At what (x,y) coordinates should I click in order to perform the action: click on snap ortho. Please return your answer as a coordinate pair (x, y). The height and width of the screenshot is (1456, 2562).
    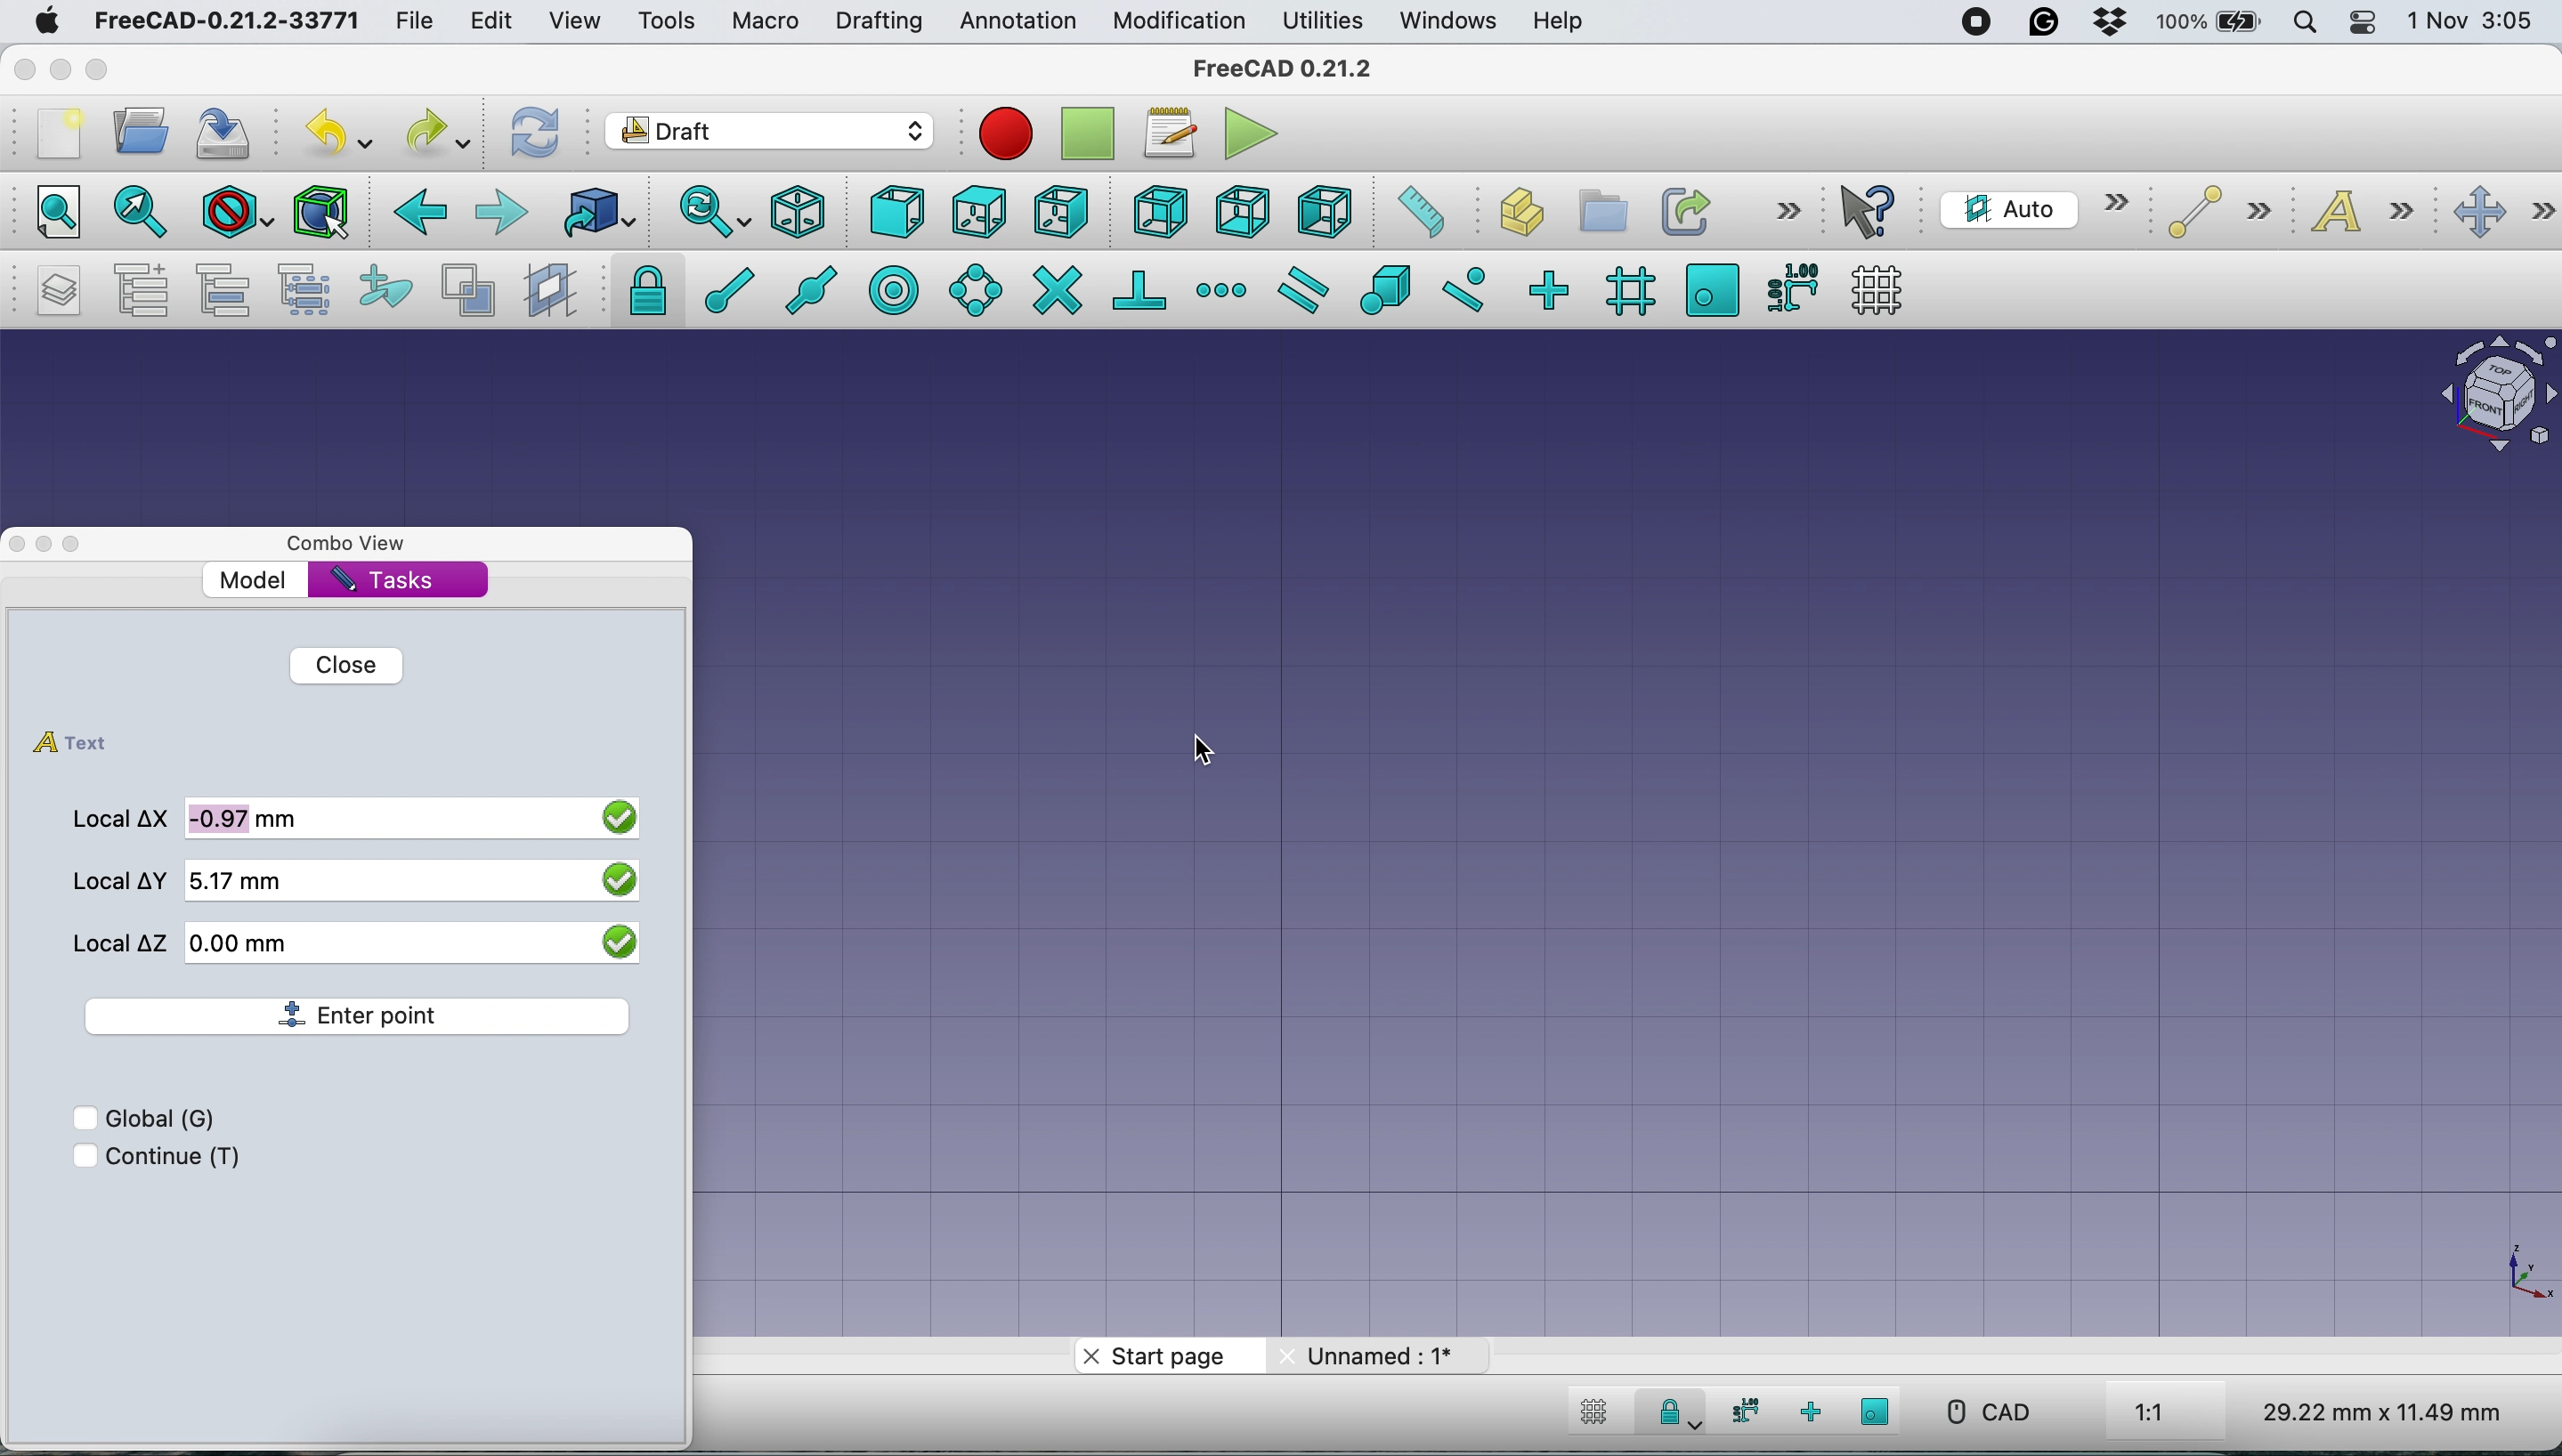
    Looking at the image, I should click on (1815, 1410).